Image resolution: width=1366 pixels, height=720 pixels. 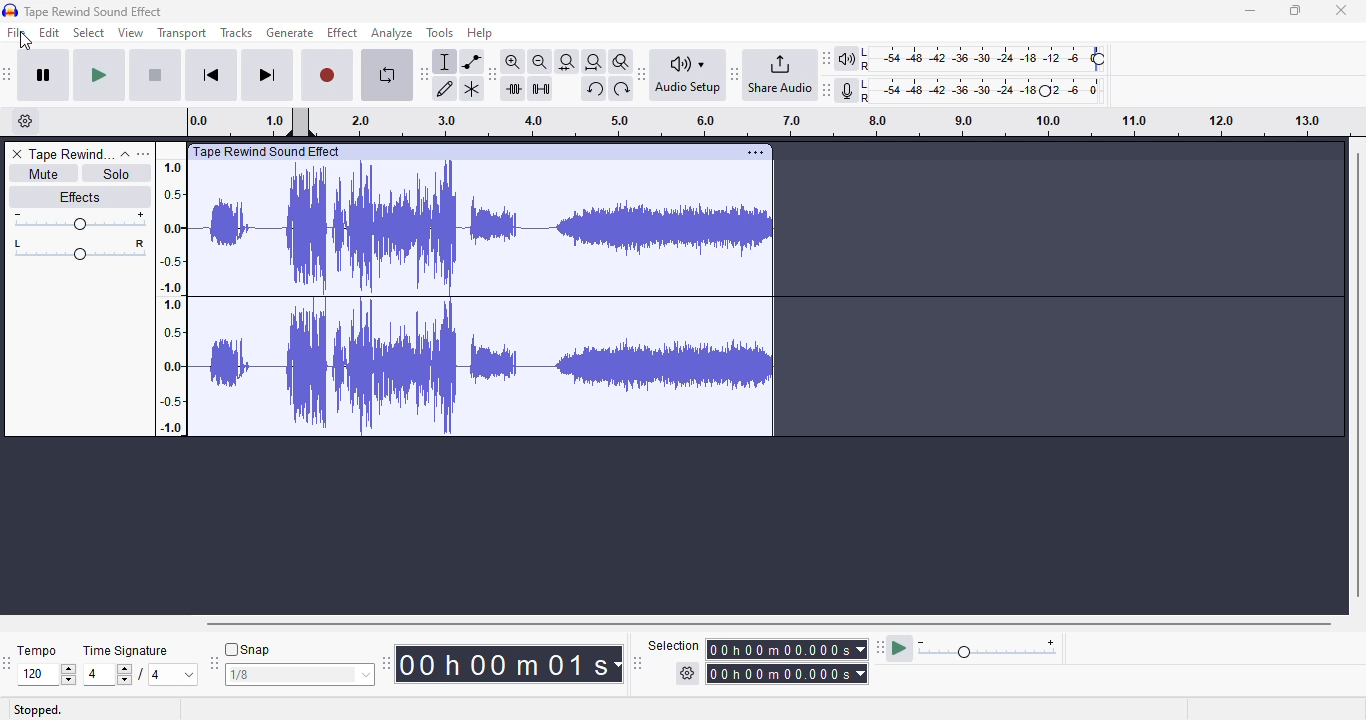 I want to click on pan: center, so click(x=80, y=249).